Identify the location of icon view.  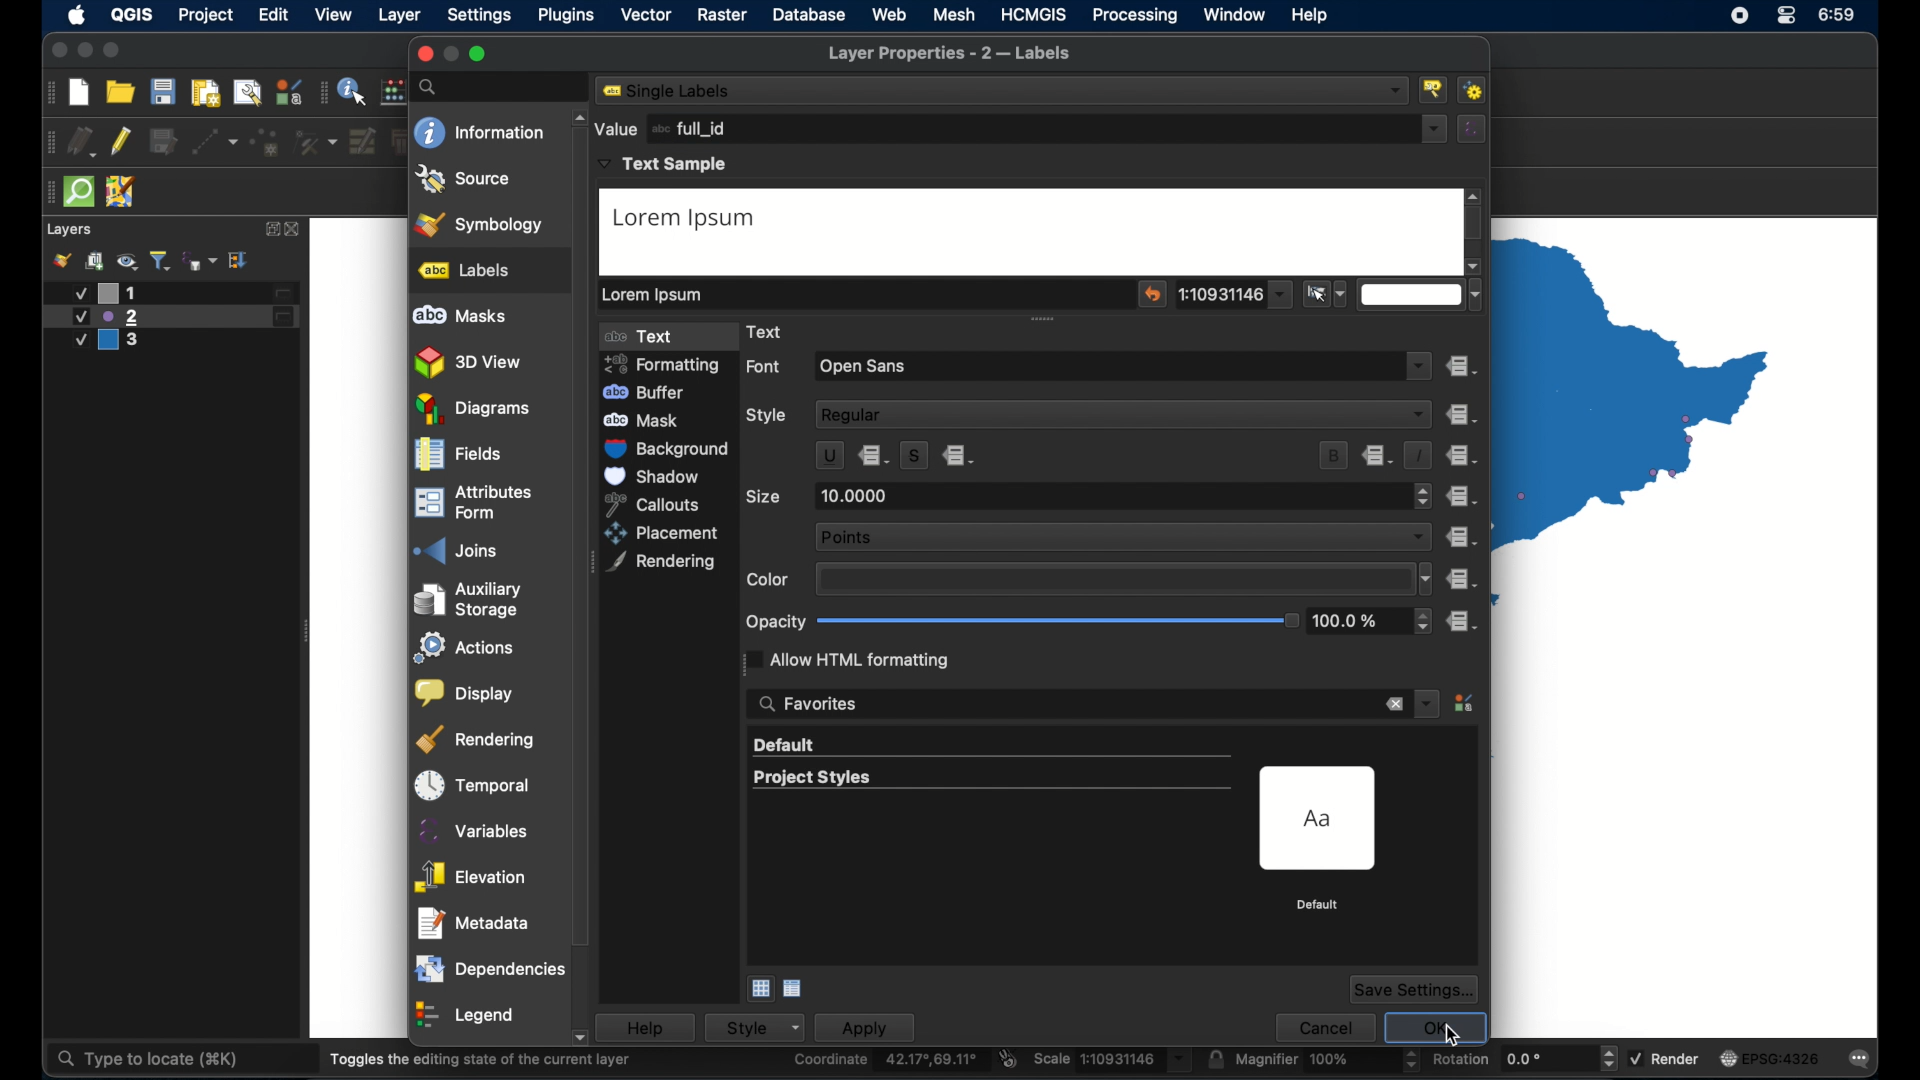
(759, 989).